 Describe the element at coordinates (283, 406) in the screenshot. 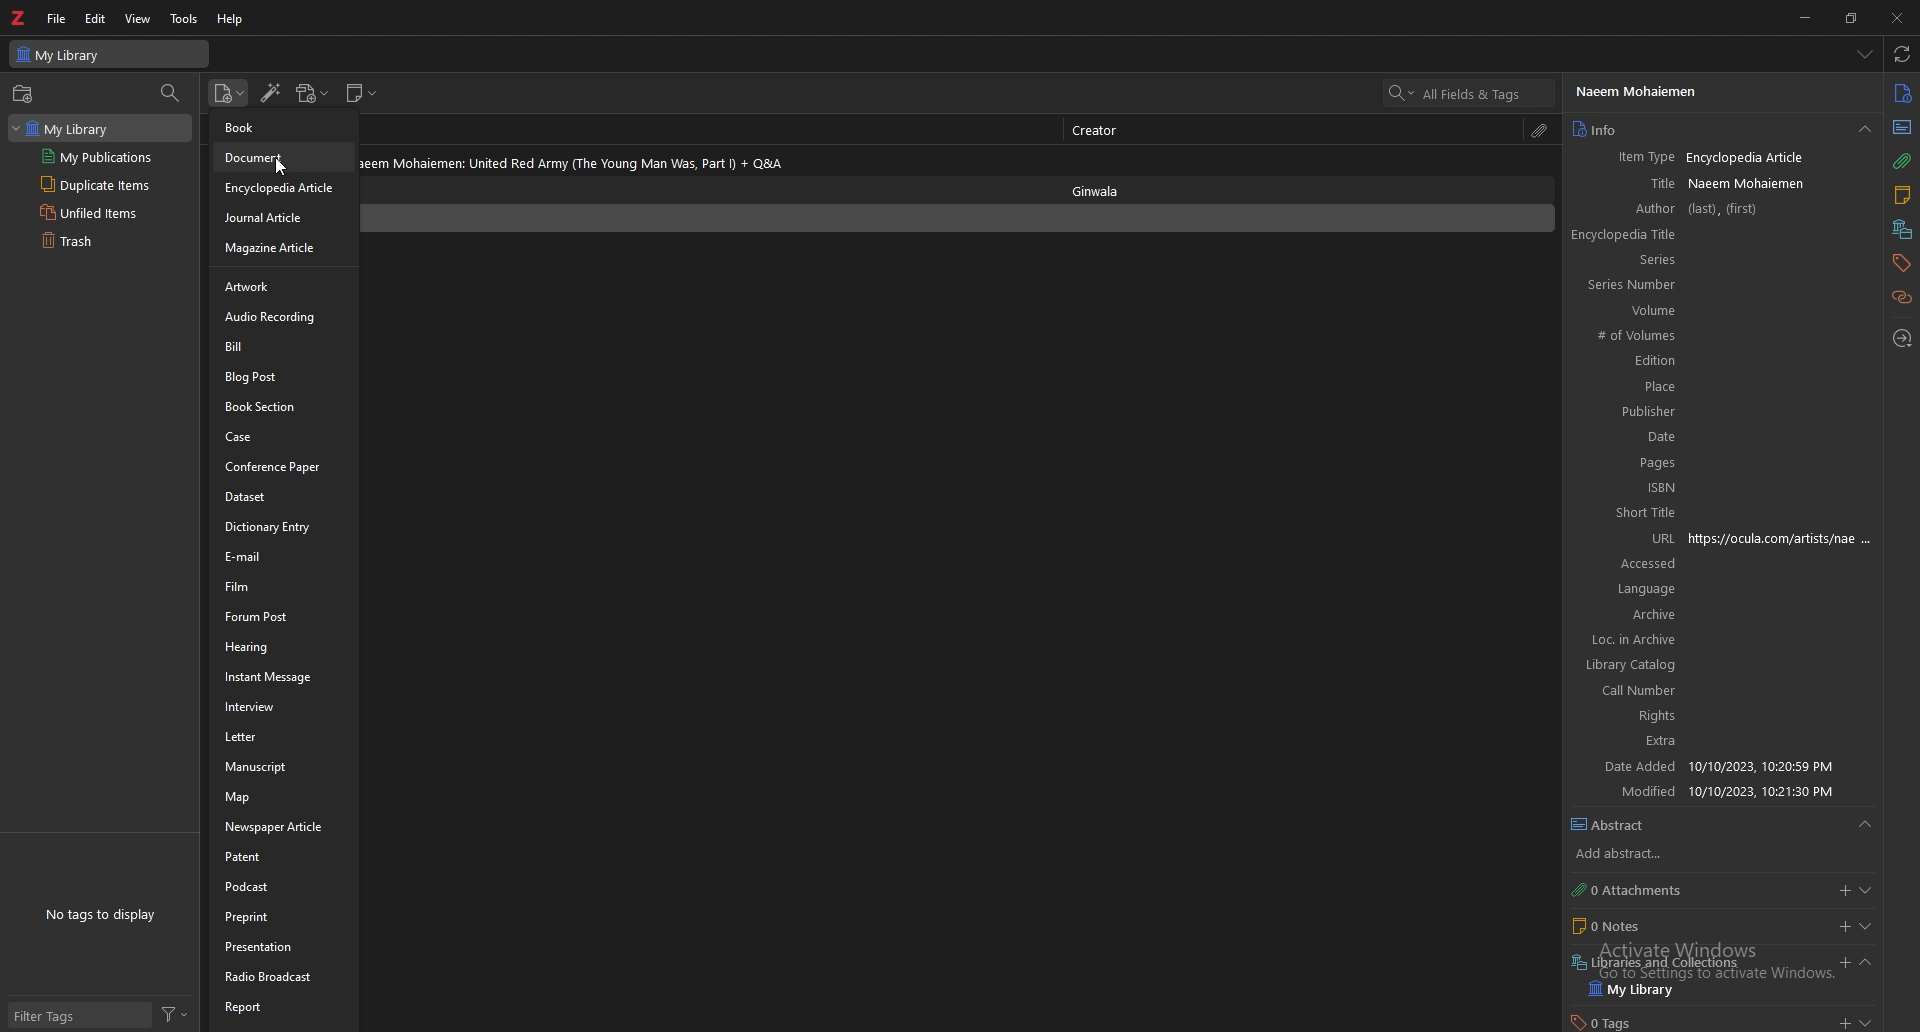

I see `book section` at that location.